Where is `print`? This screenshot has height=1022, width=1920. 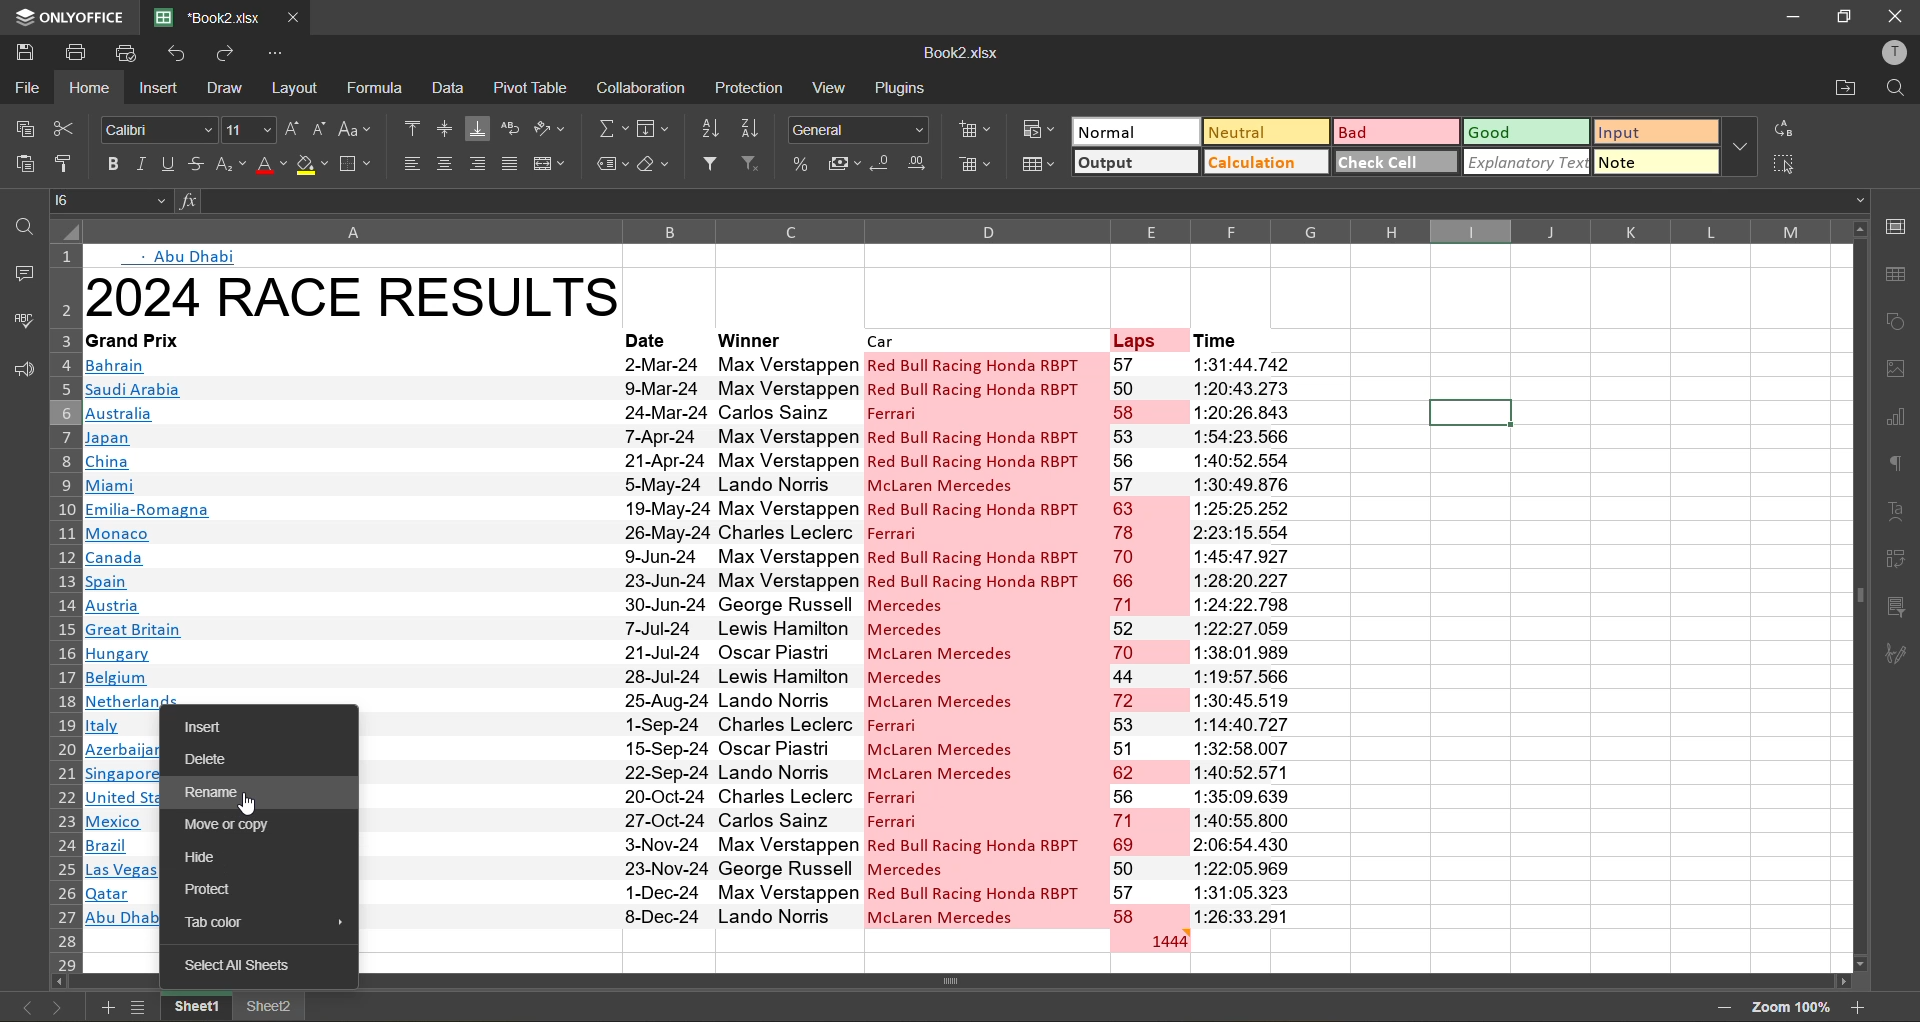 print is located at coordinates (74, 53).